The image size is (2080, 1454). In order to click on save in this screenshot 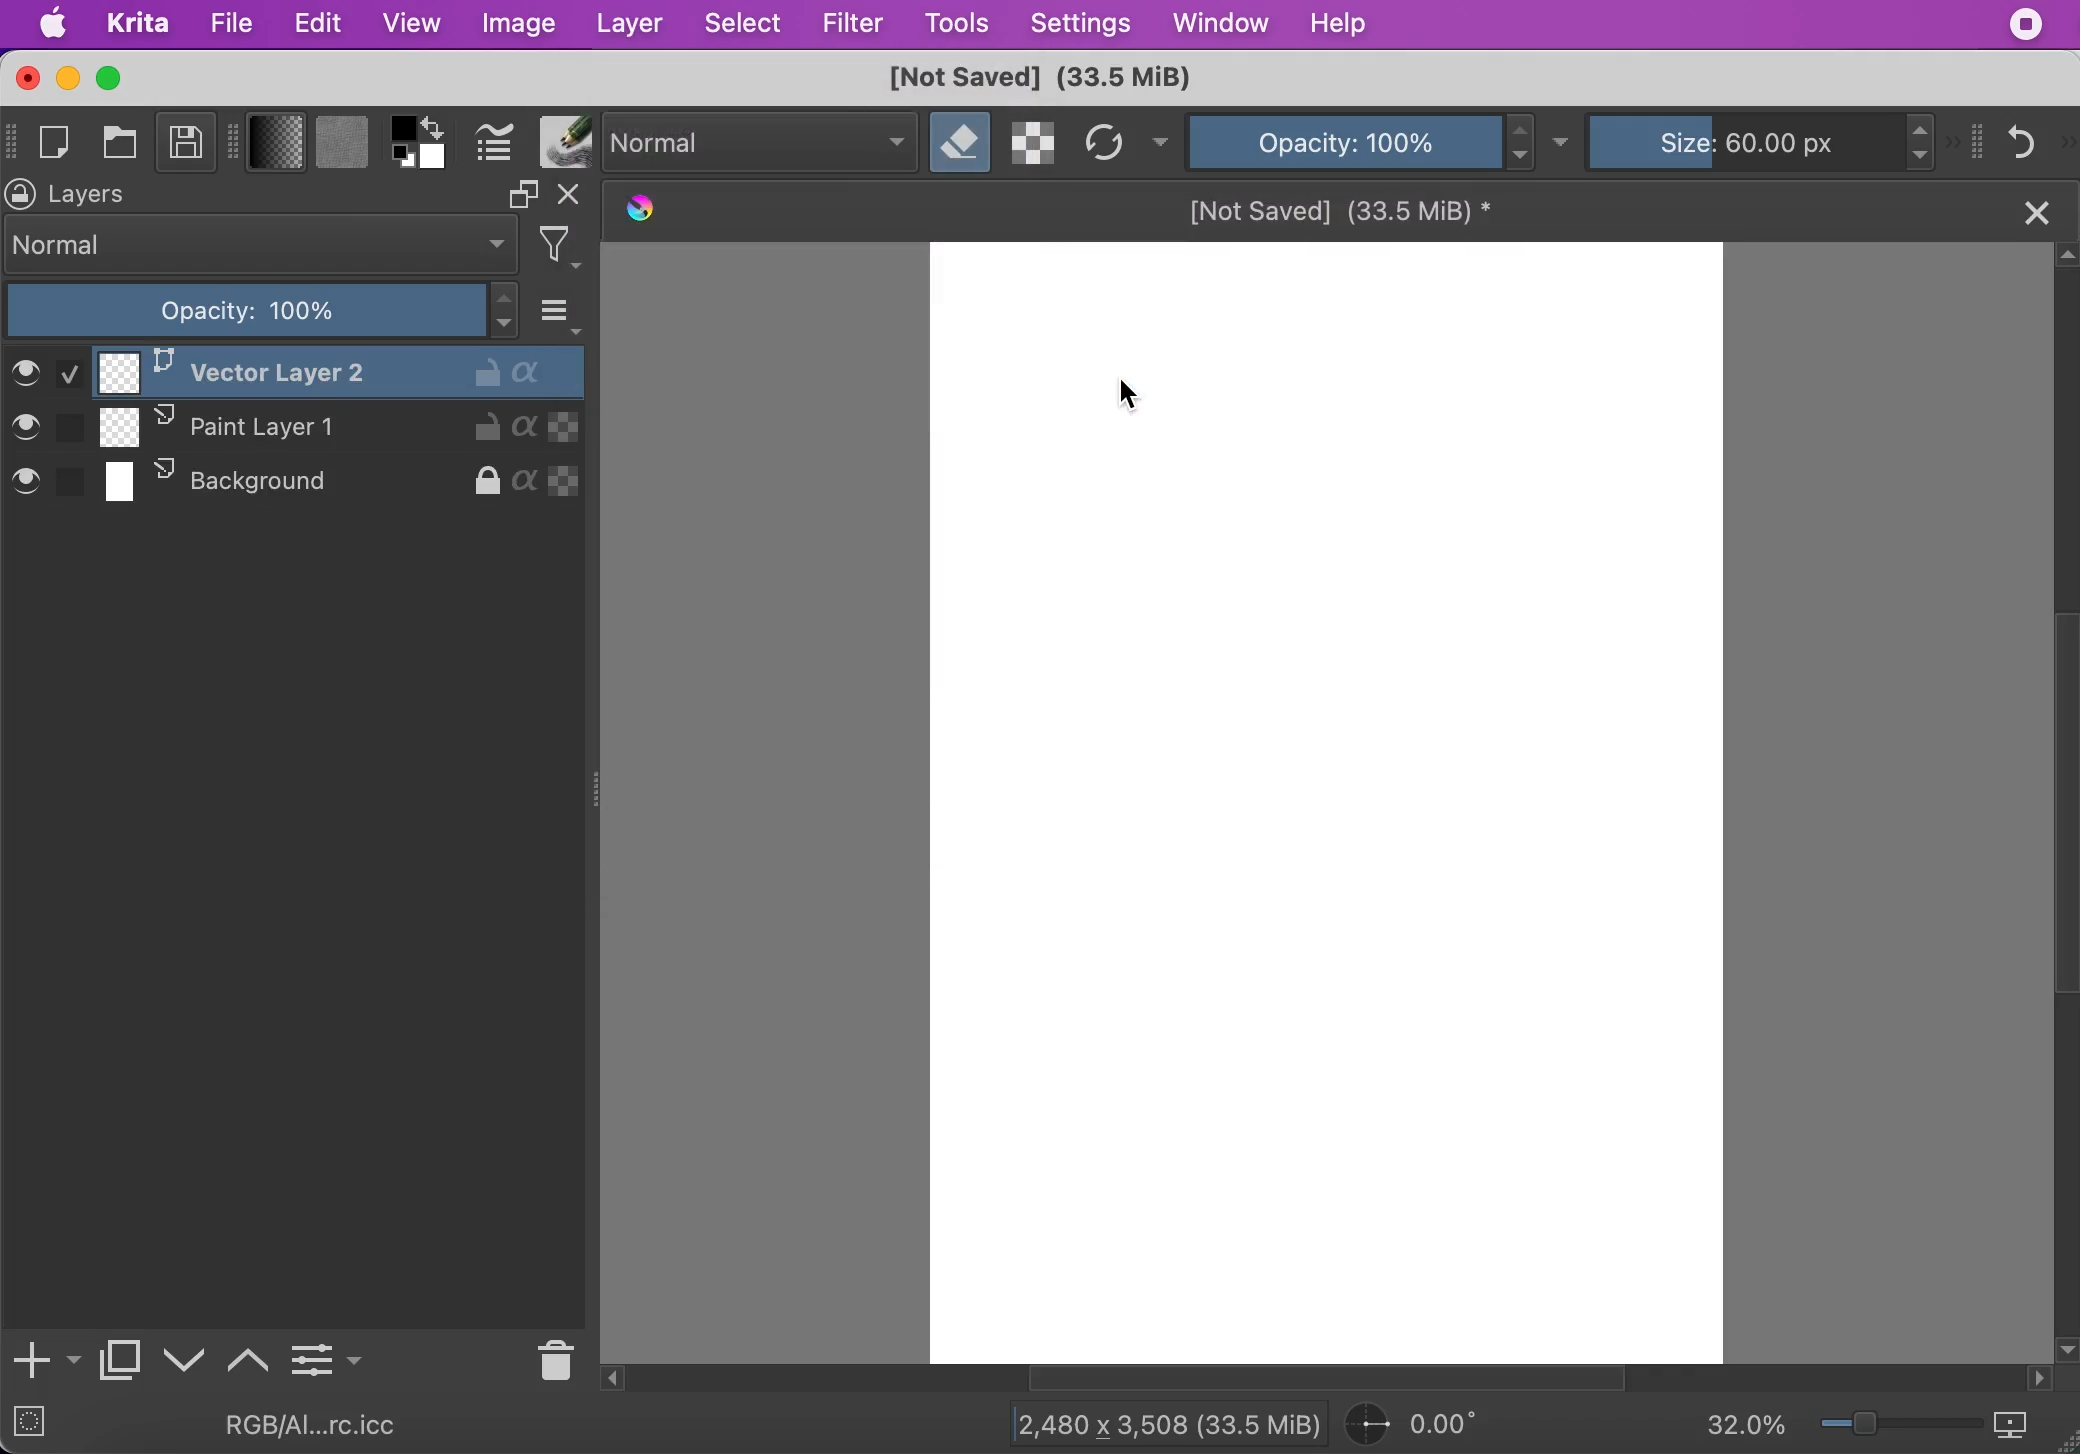, I will do `click(186, 146)`.